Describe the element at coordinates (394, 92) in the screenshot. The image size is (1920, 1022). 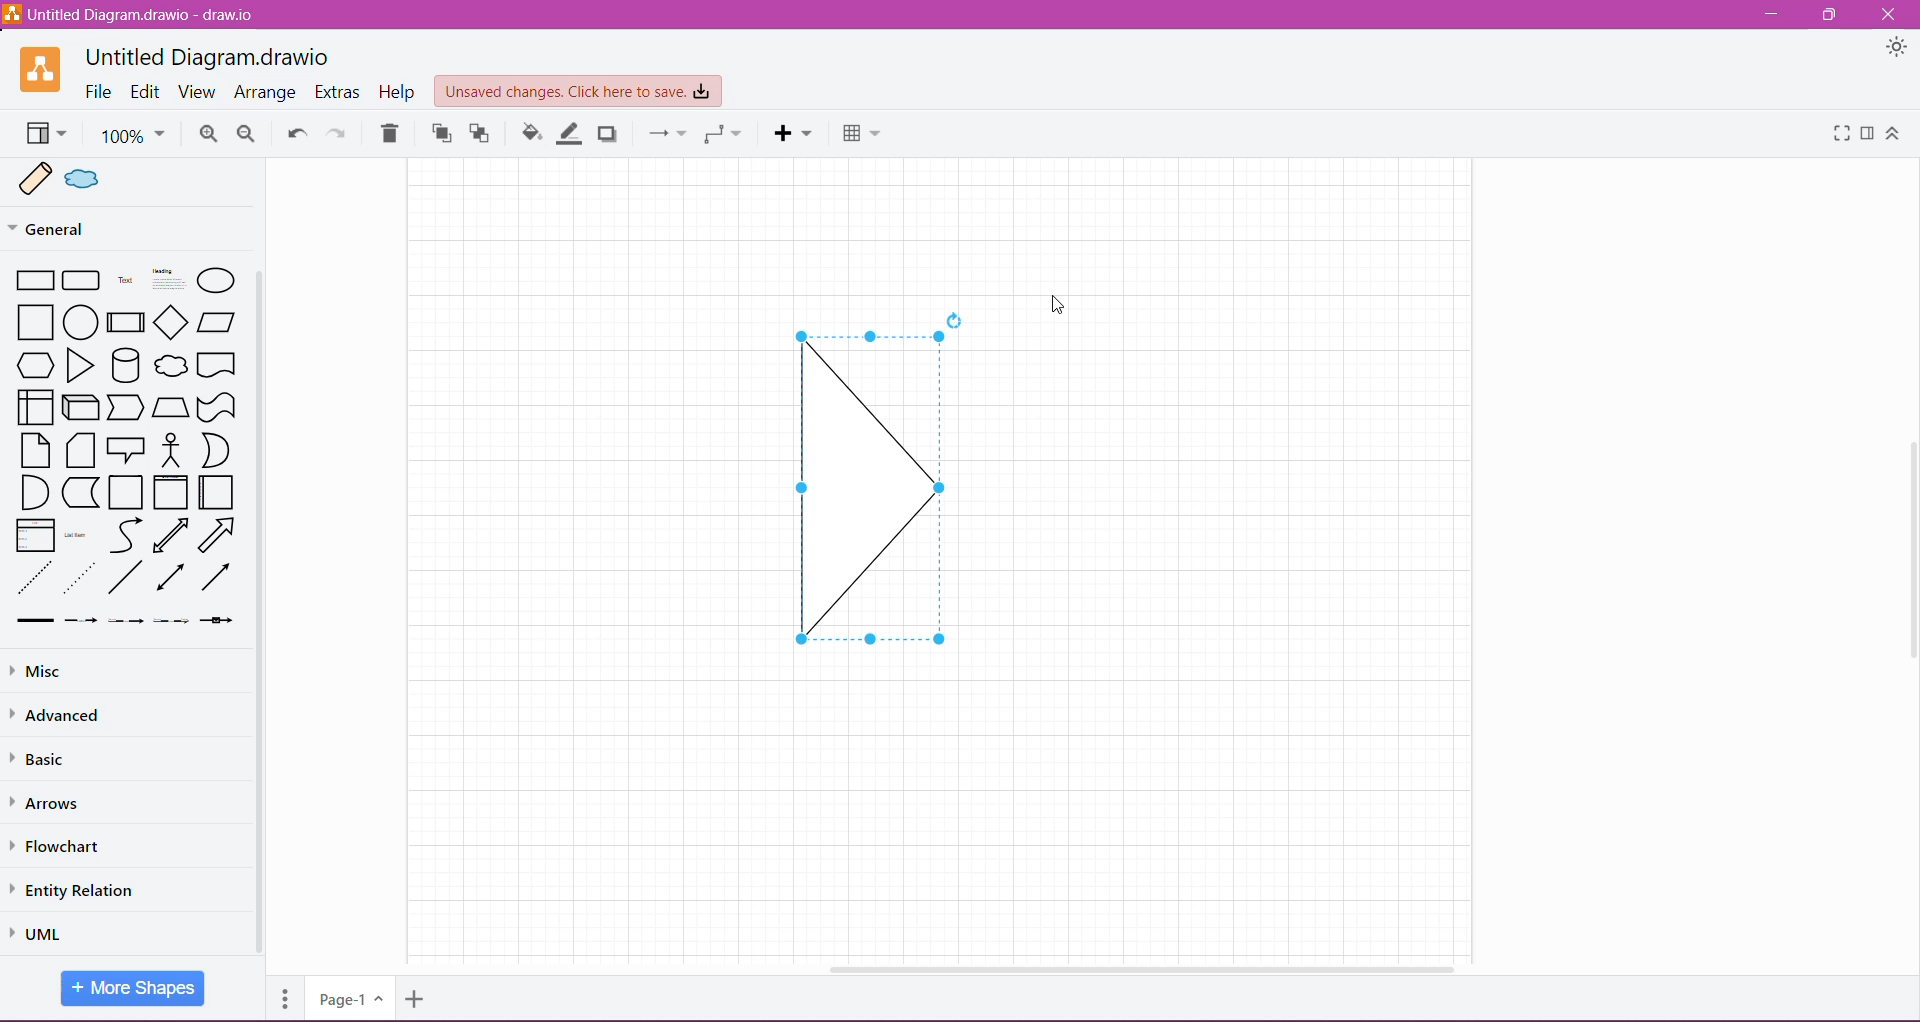
I see `Help` at that location.